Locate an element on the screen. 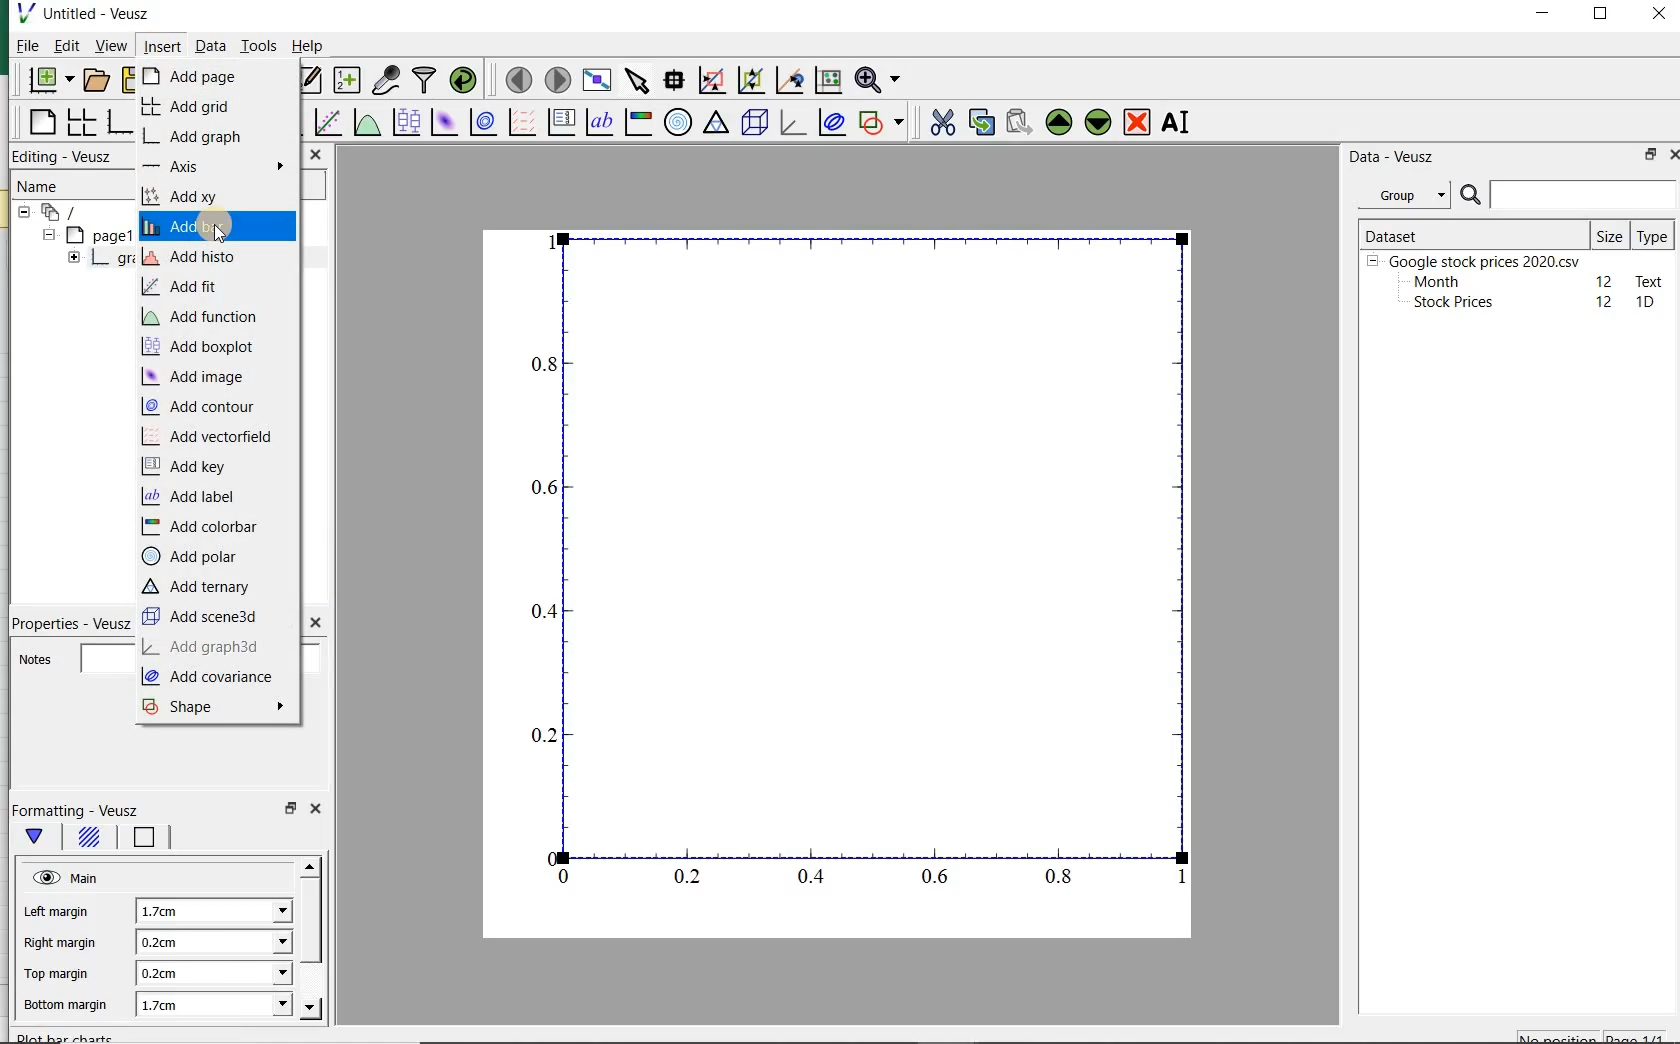 The width and height of the screenshot is (1680, 1044). SEARCH DATASET is located at coordinates (1568, 194).